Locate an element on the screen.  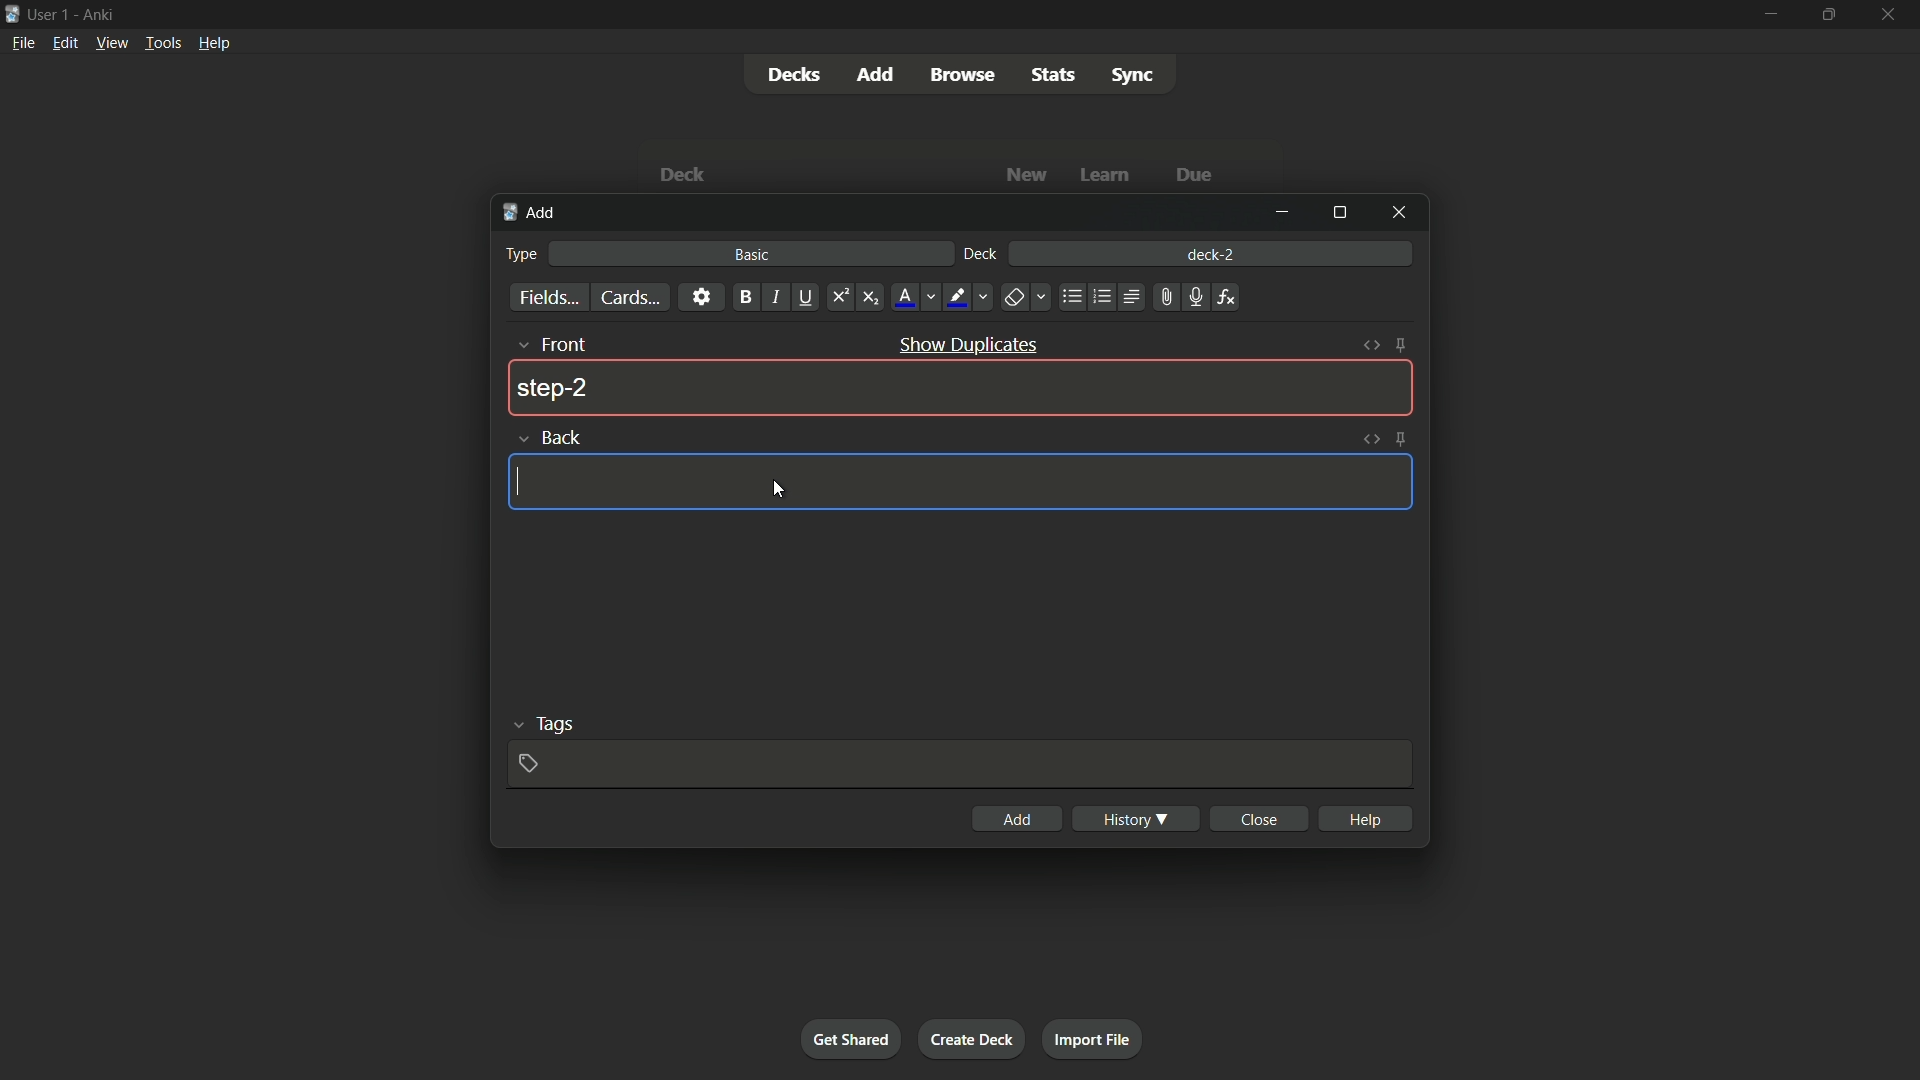
close window is located at coordinates (1395, 212).